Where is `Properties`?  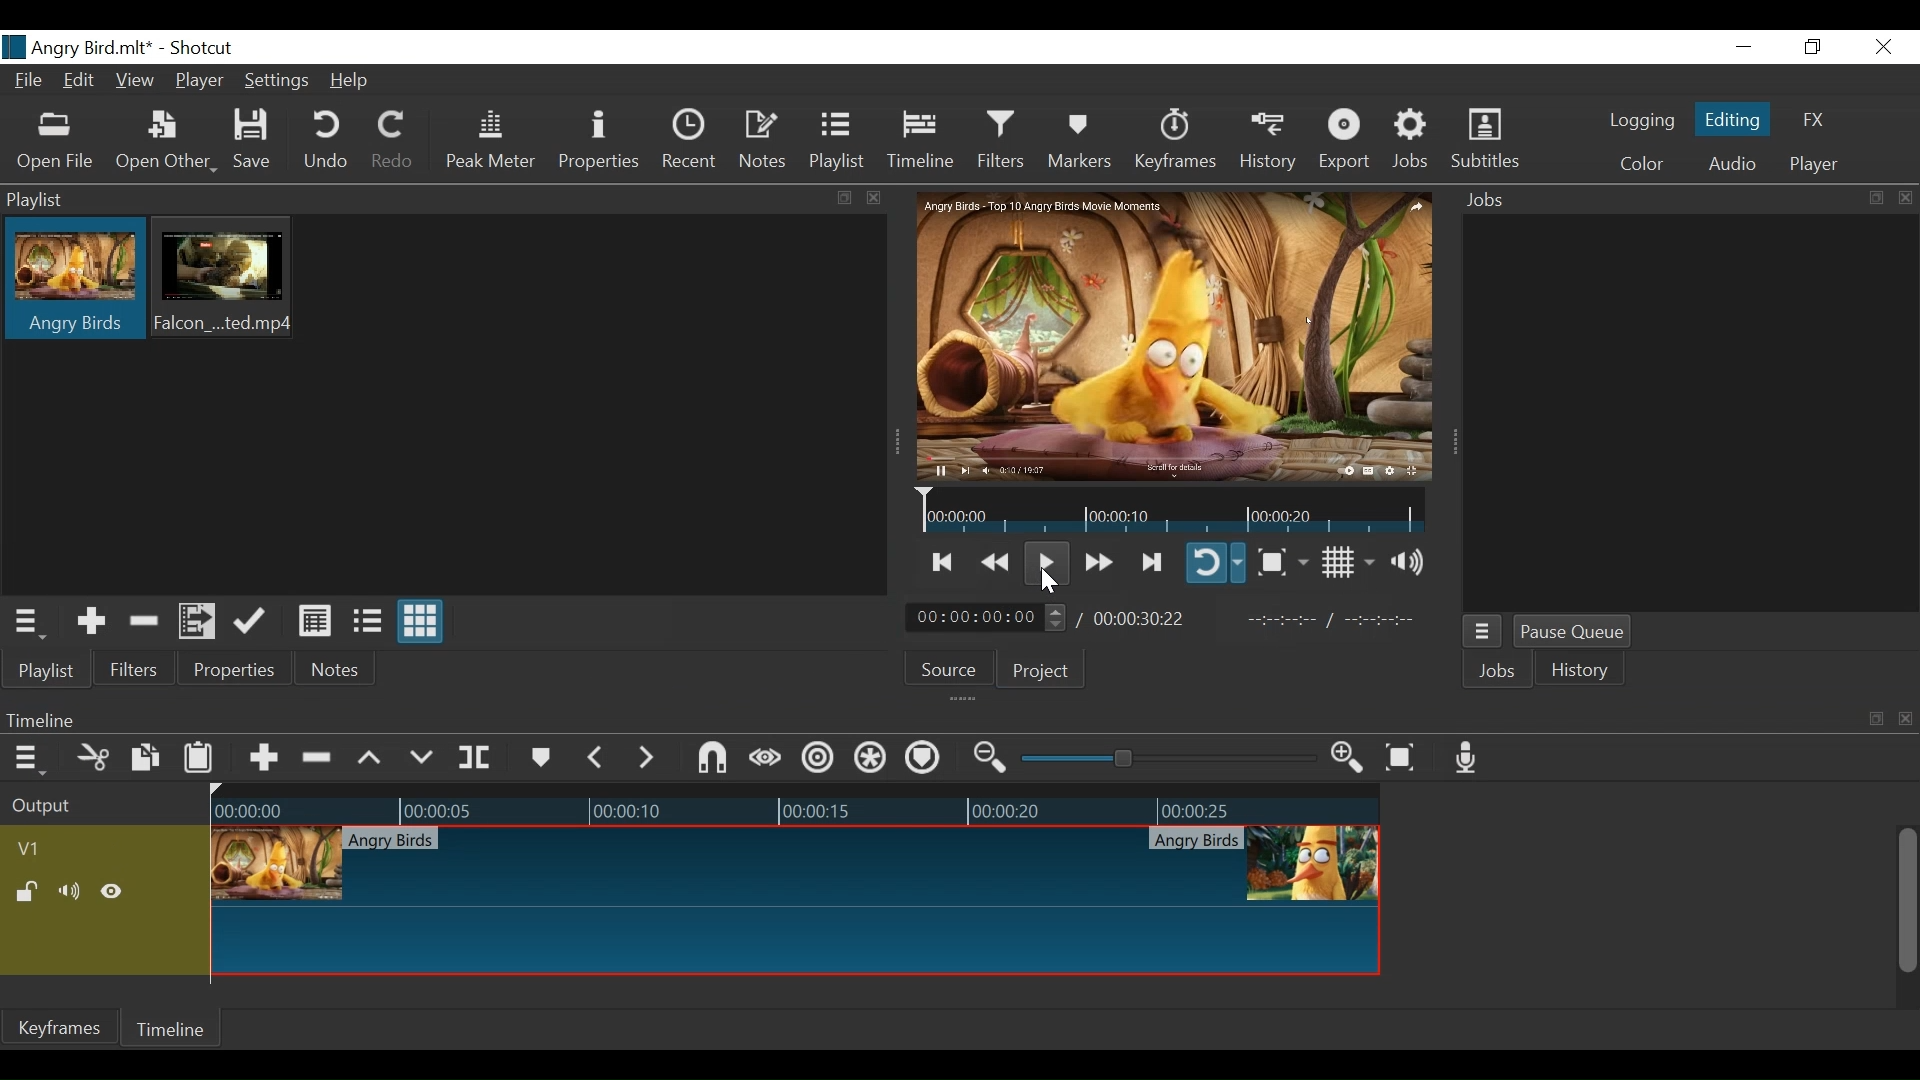 Properties is located at coordinates (238, 671).